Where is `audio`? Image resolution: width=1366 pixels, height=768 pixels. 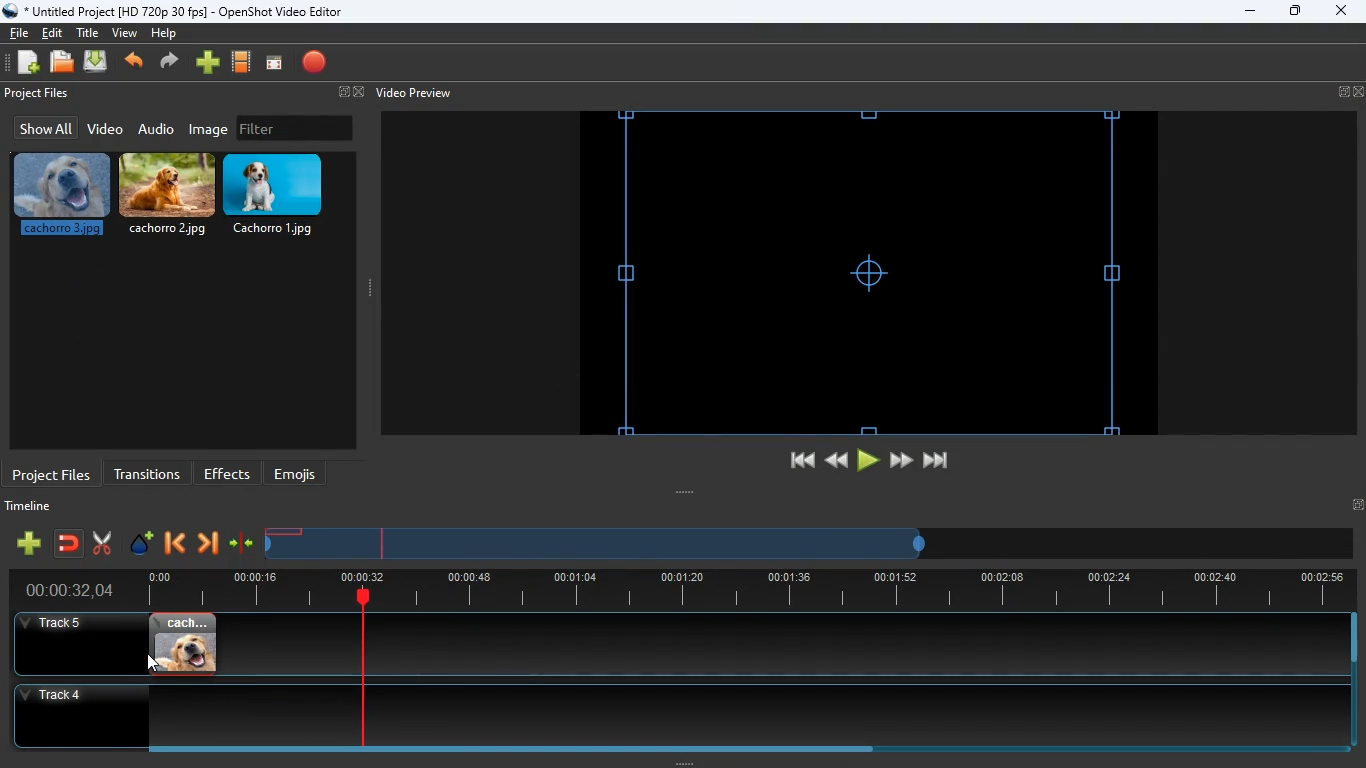
audio is located at coordinates (157, 128).